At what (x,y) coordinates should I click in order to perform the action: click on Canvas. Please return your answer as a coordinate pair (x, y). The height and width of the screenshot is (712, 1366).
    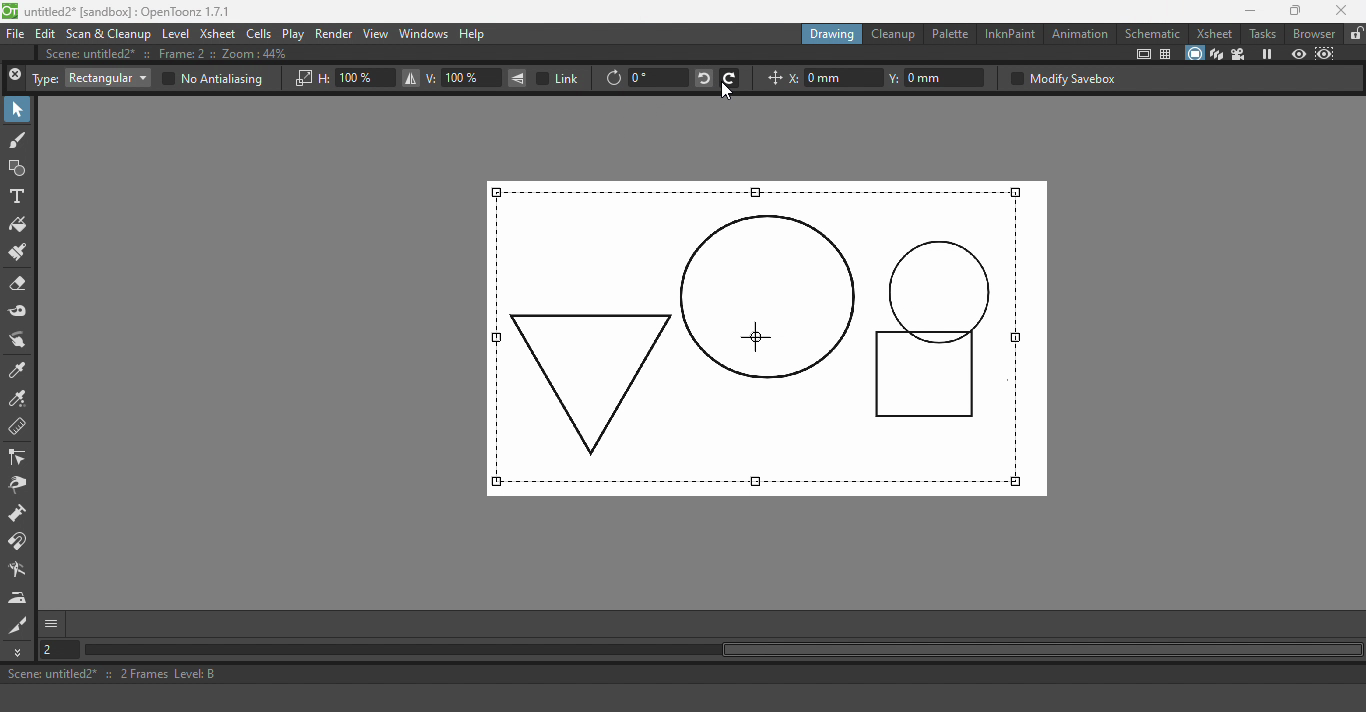
    Looking at the image, I should click on (767, 338).